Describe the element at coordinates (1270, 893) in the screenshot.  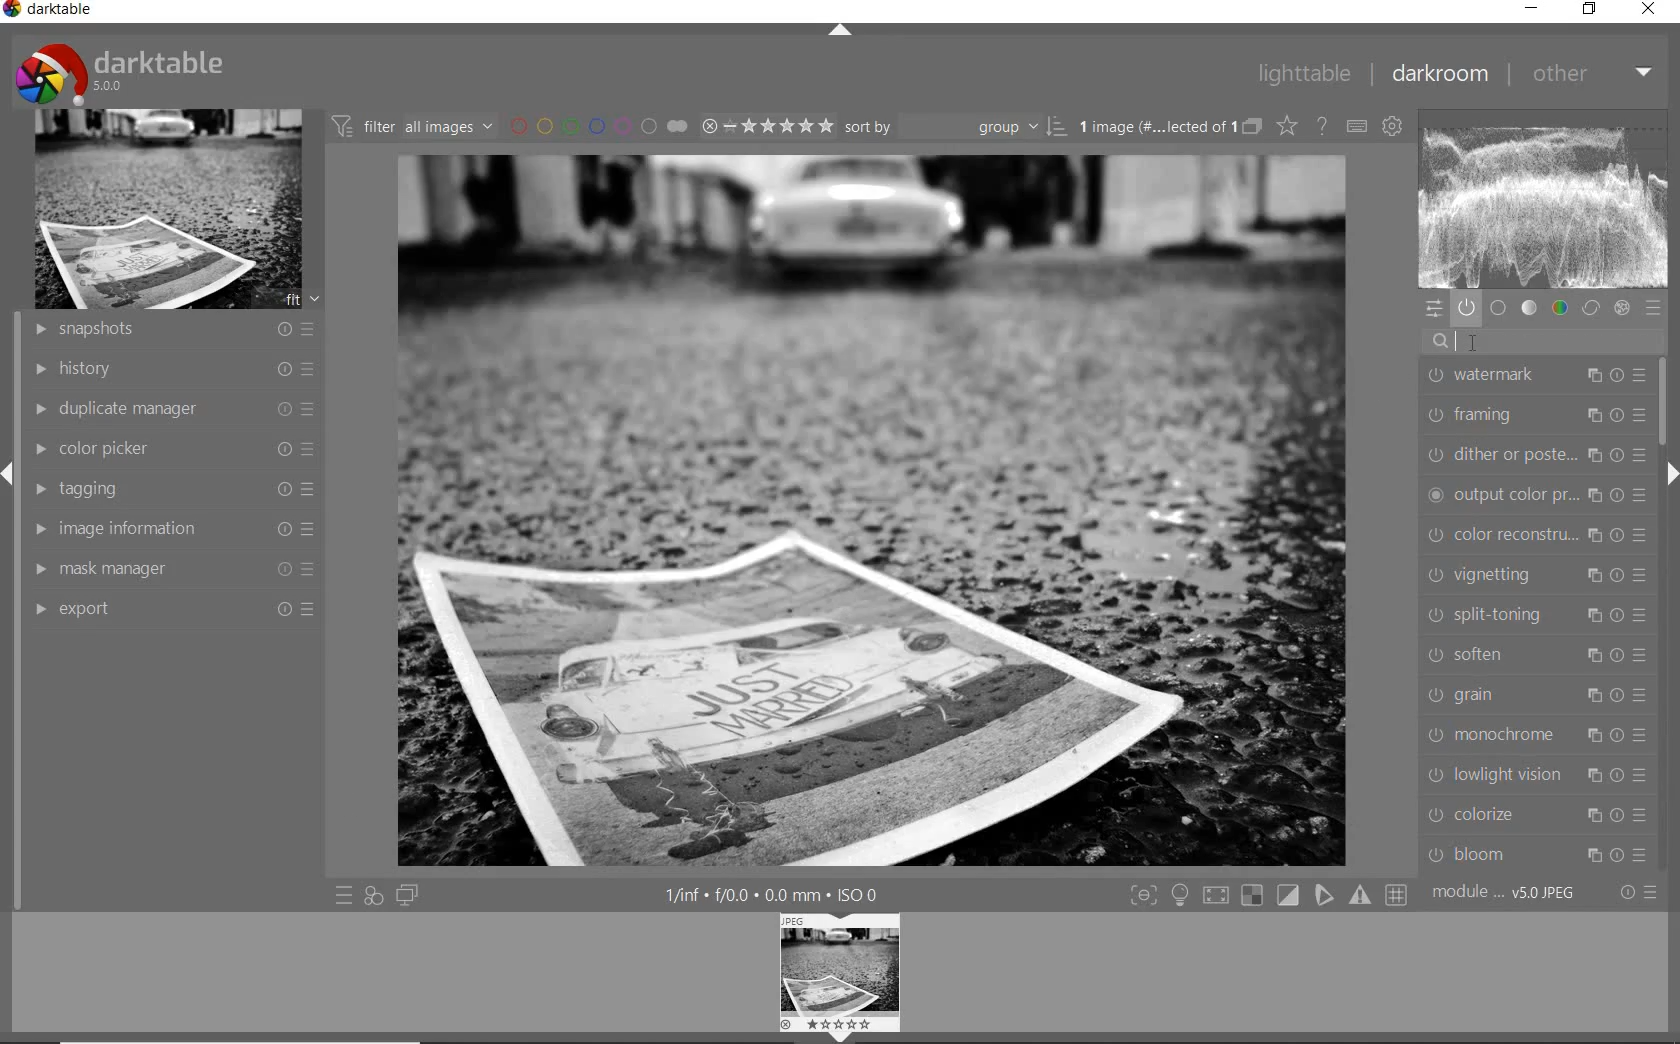
I see `toggle modes` at that location.